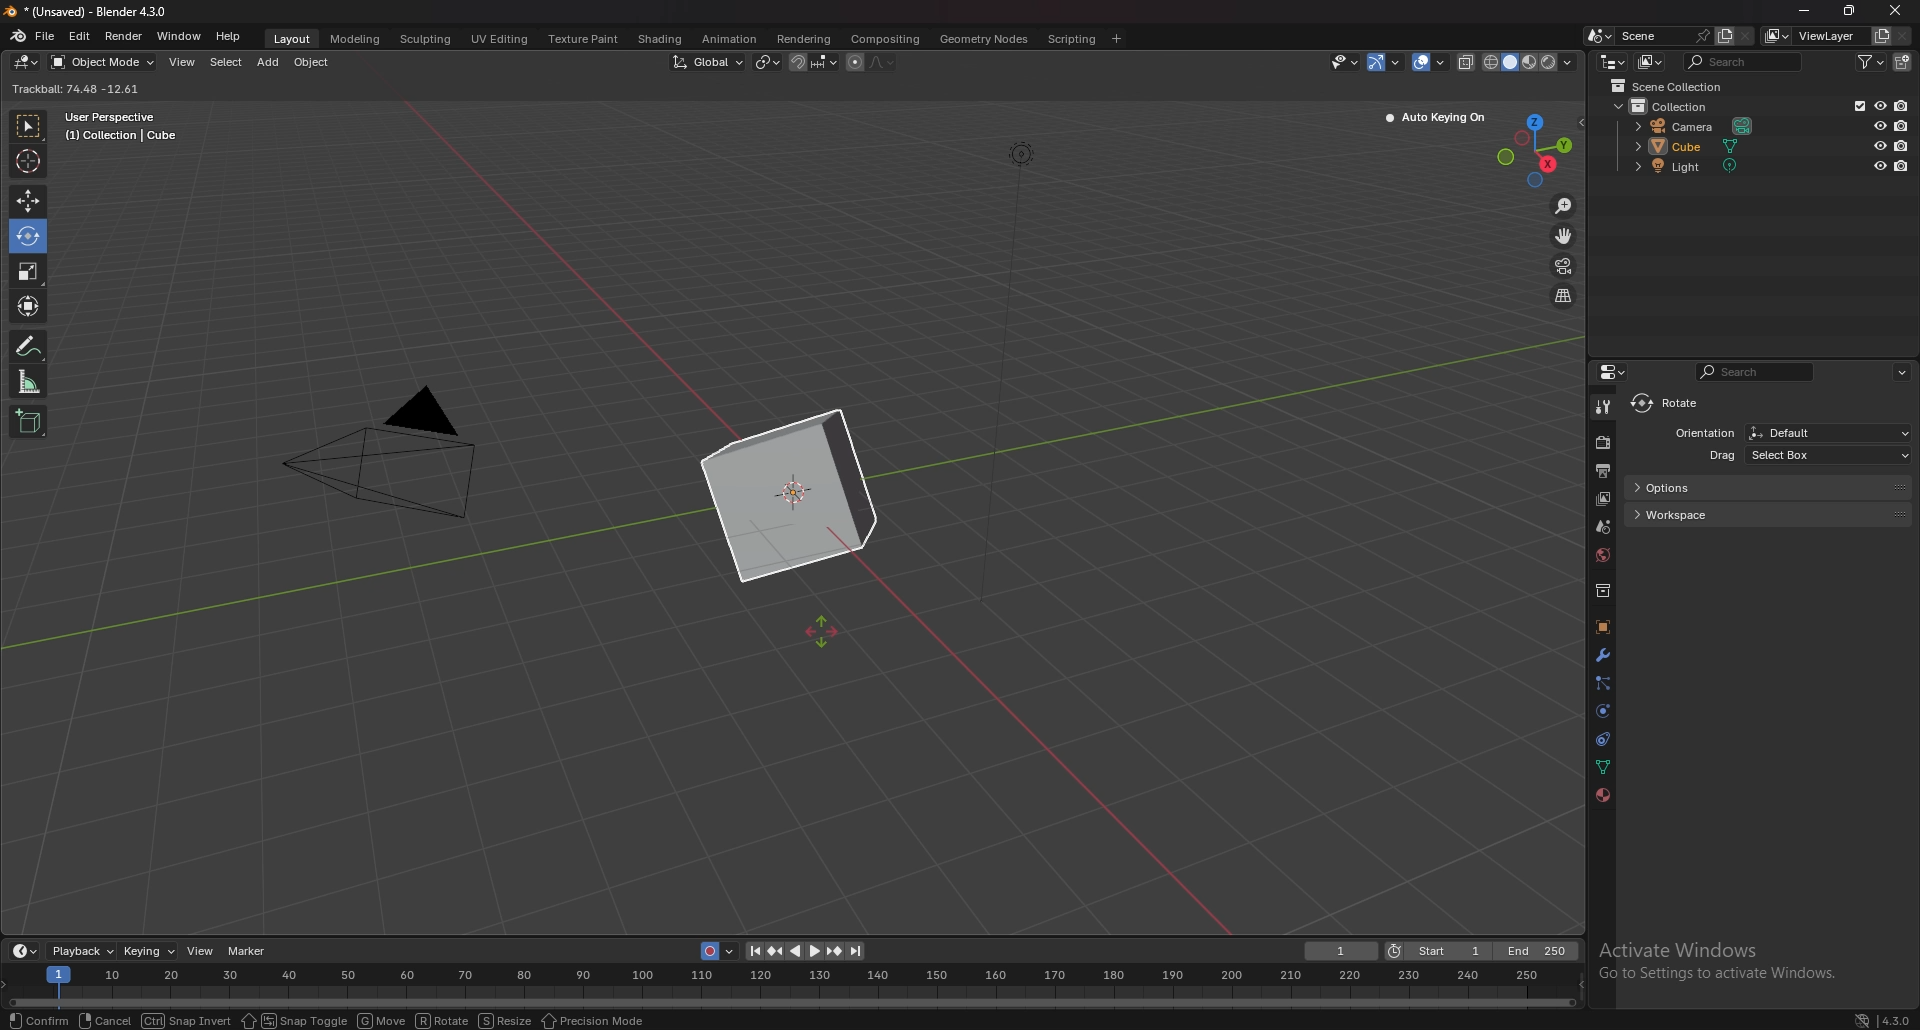  What do you see at coordinates (1895, 11) in the screenshot?
I see `close` at bounding box center [1895, 11].